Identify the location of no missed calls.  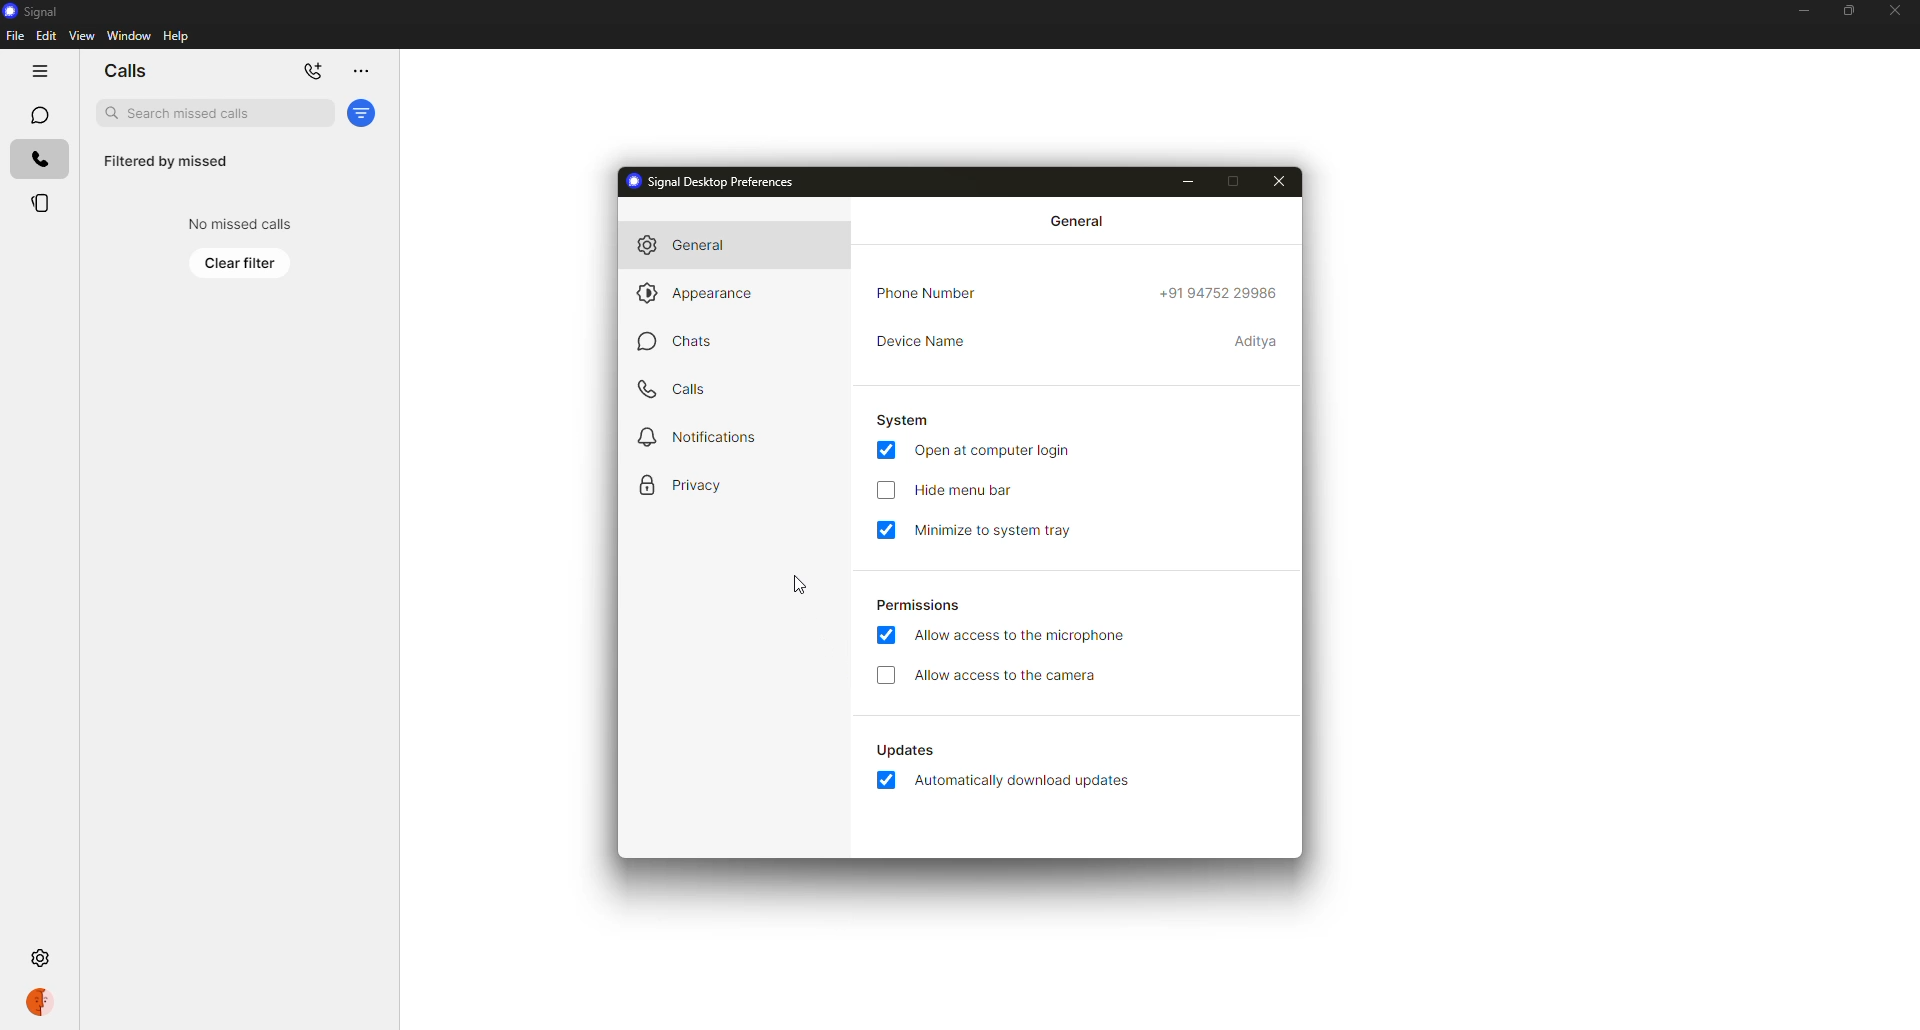
(236, 223).